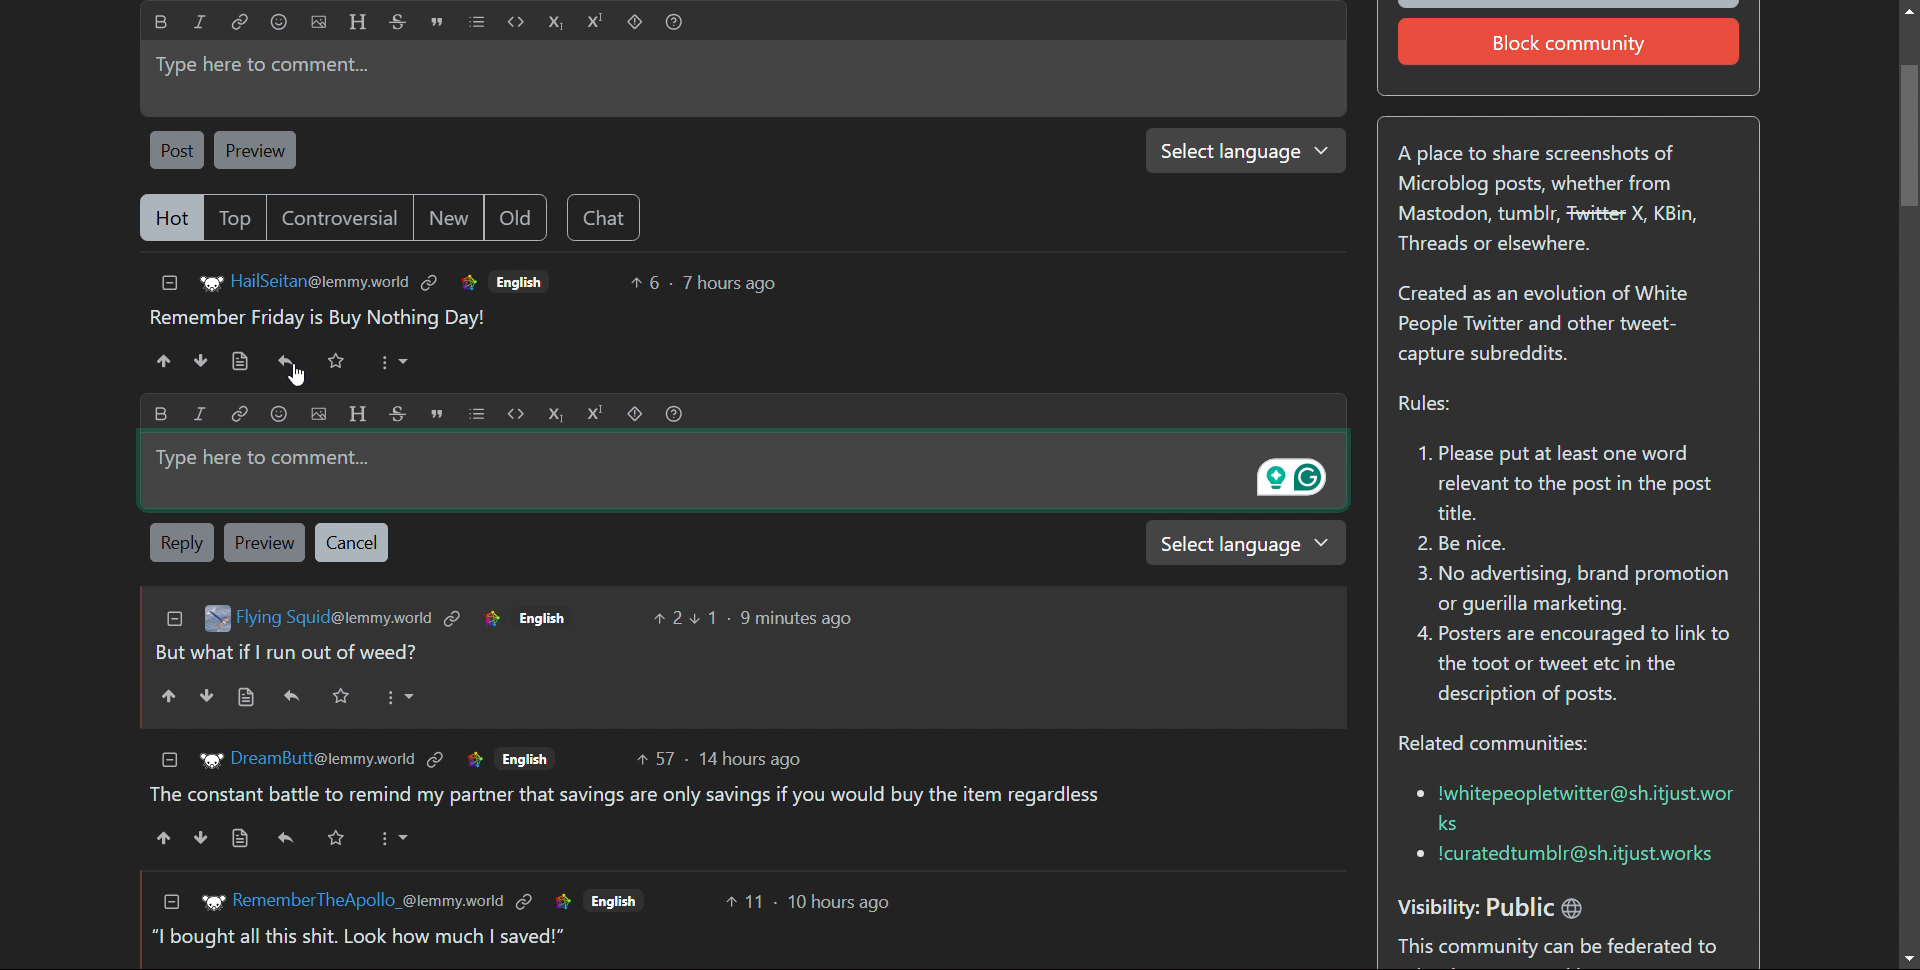 This screenshot has height=970, width=1920. I want to click on upload image, so click(318, 412).